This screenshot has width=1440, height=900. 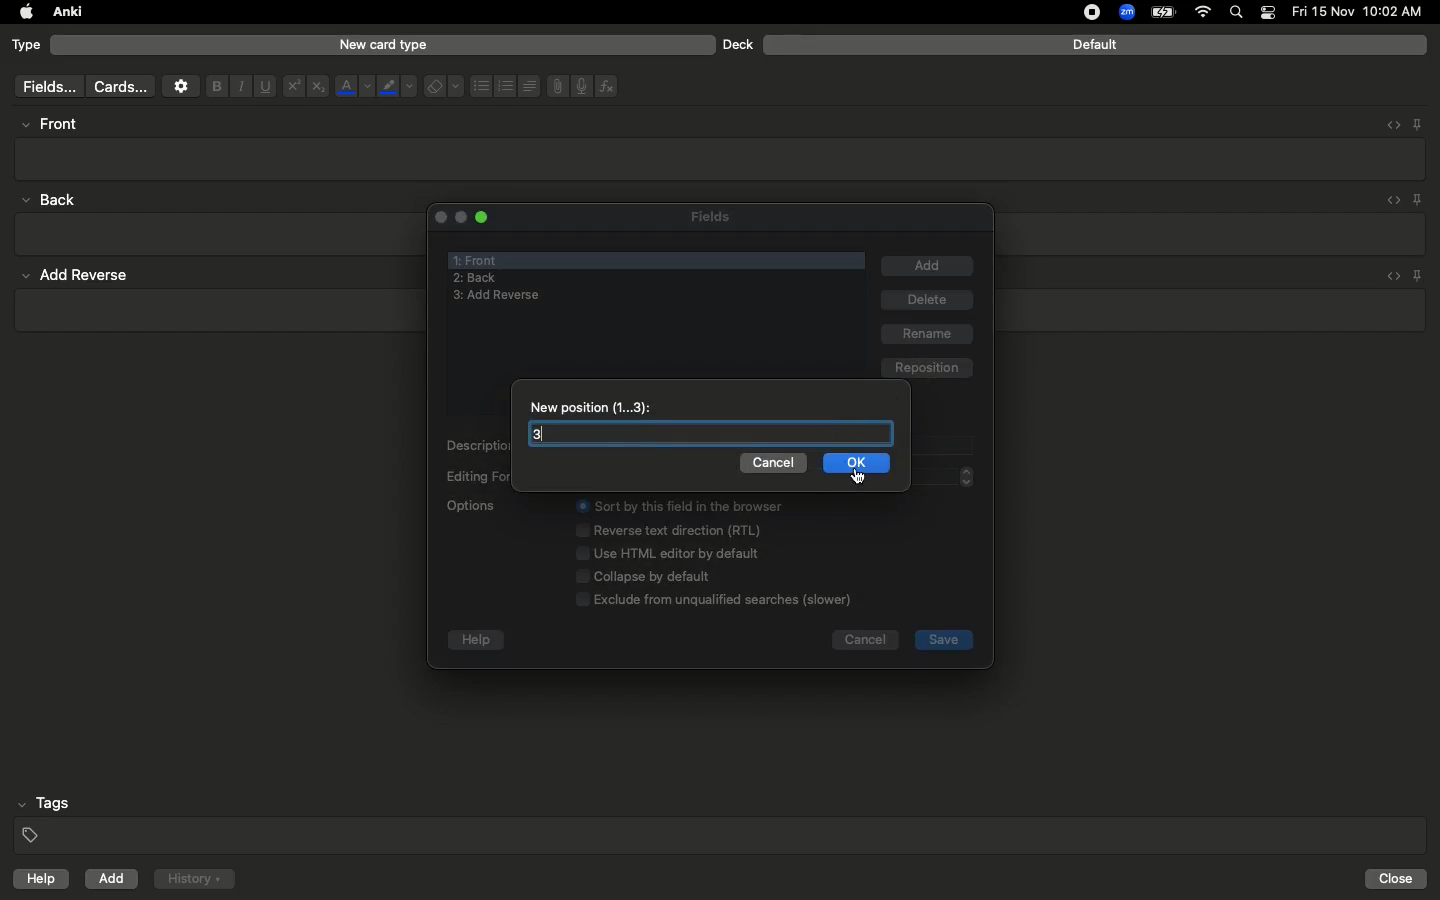 What do you see at coordinates (857, 462) in the screenshot?
I see `Ok` at bounding box center [857, 462].